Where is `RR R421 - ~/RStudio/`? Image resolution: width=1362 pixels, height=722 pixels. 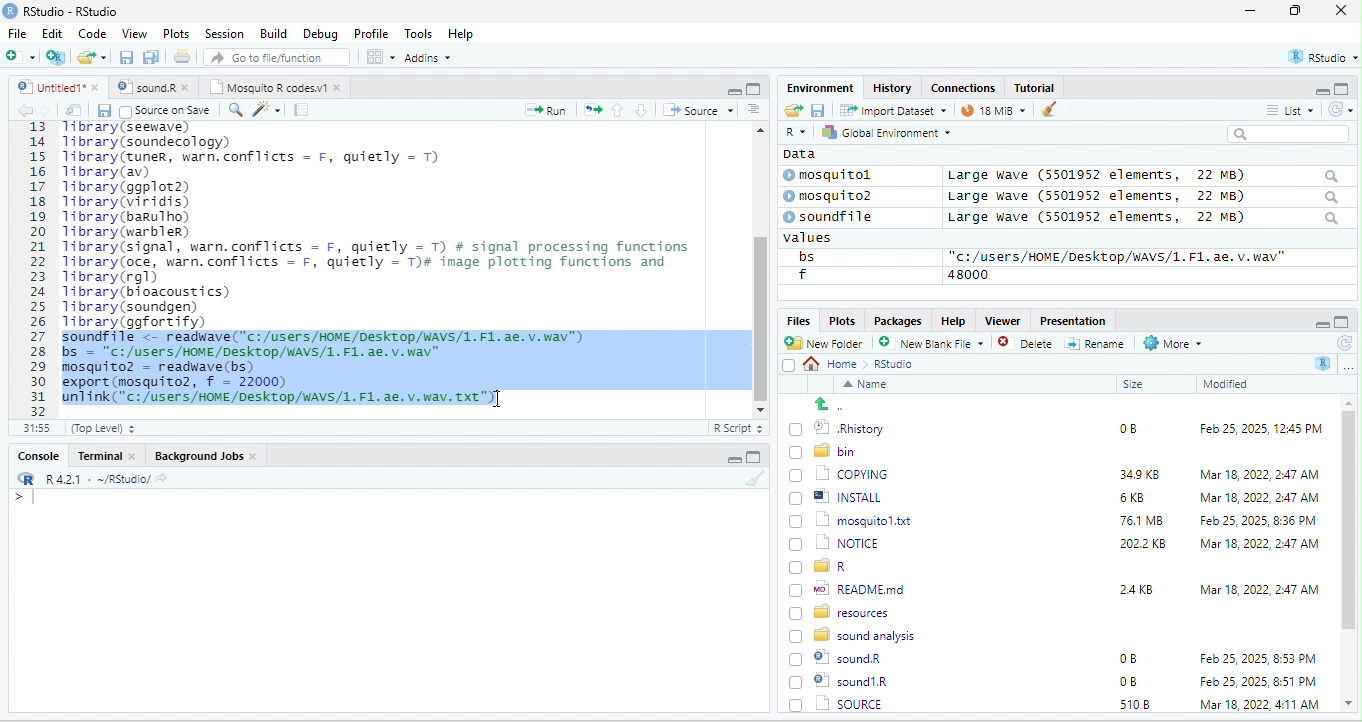
RR R421 - ~/RStudio/ is located at coordinates (87, 481).